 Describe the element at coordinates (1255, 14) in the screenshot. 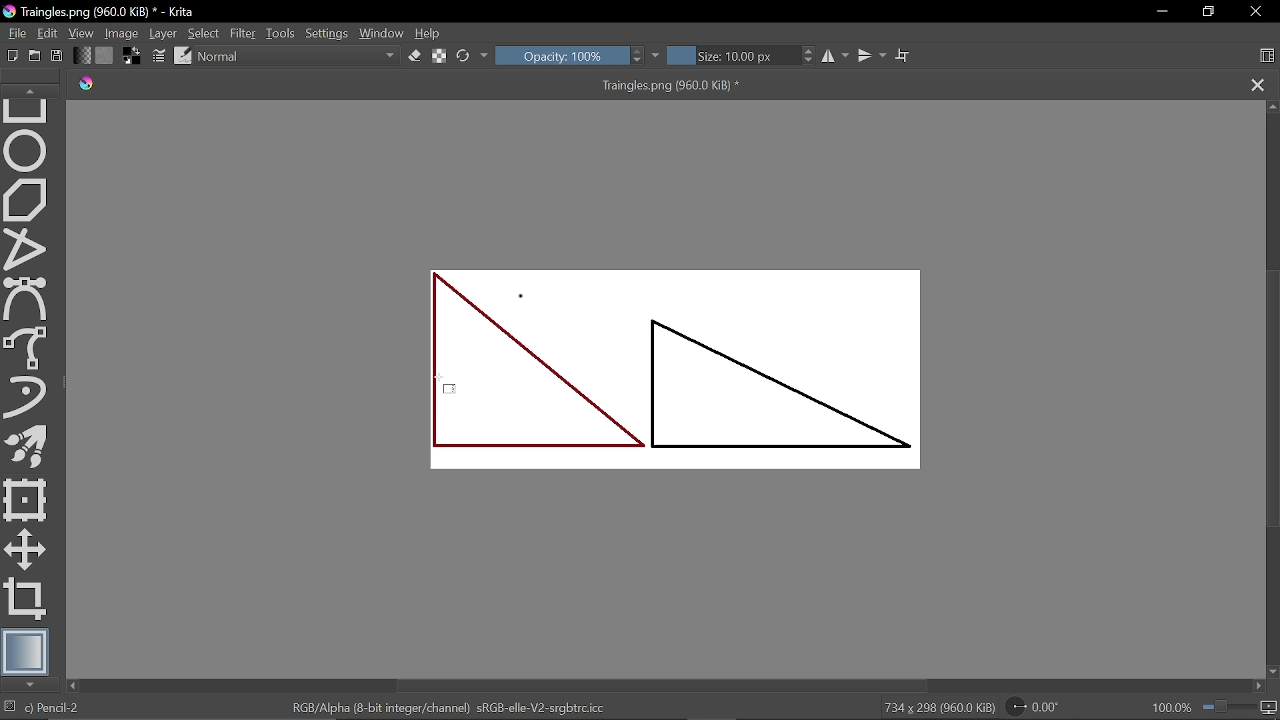

I see `Close` at that location.